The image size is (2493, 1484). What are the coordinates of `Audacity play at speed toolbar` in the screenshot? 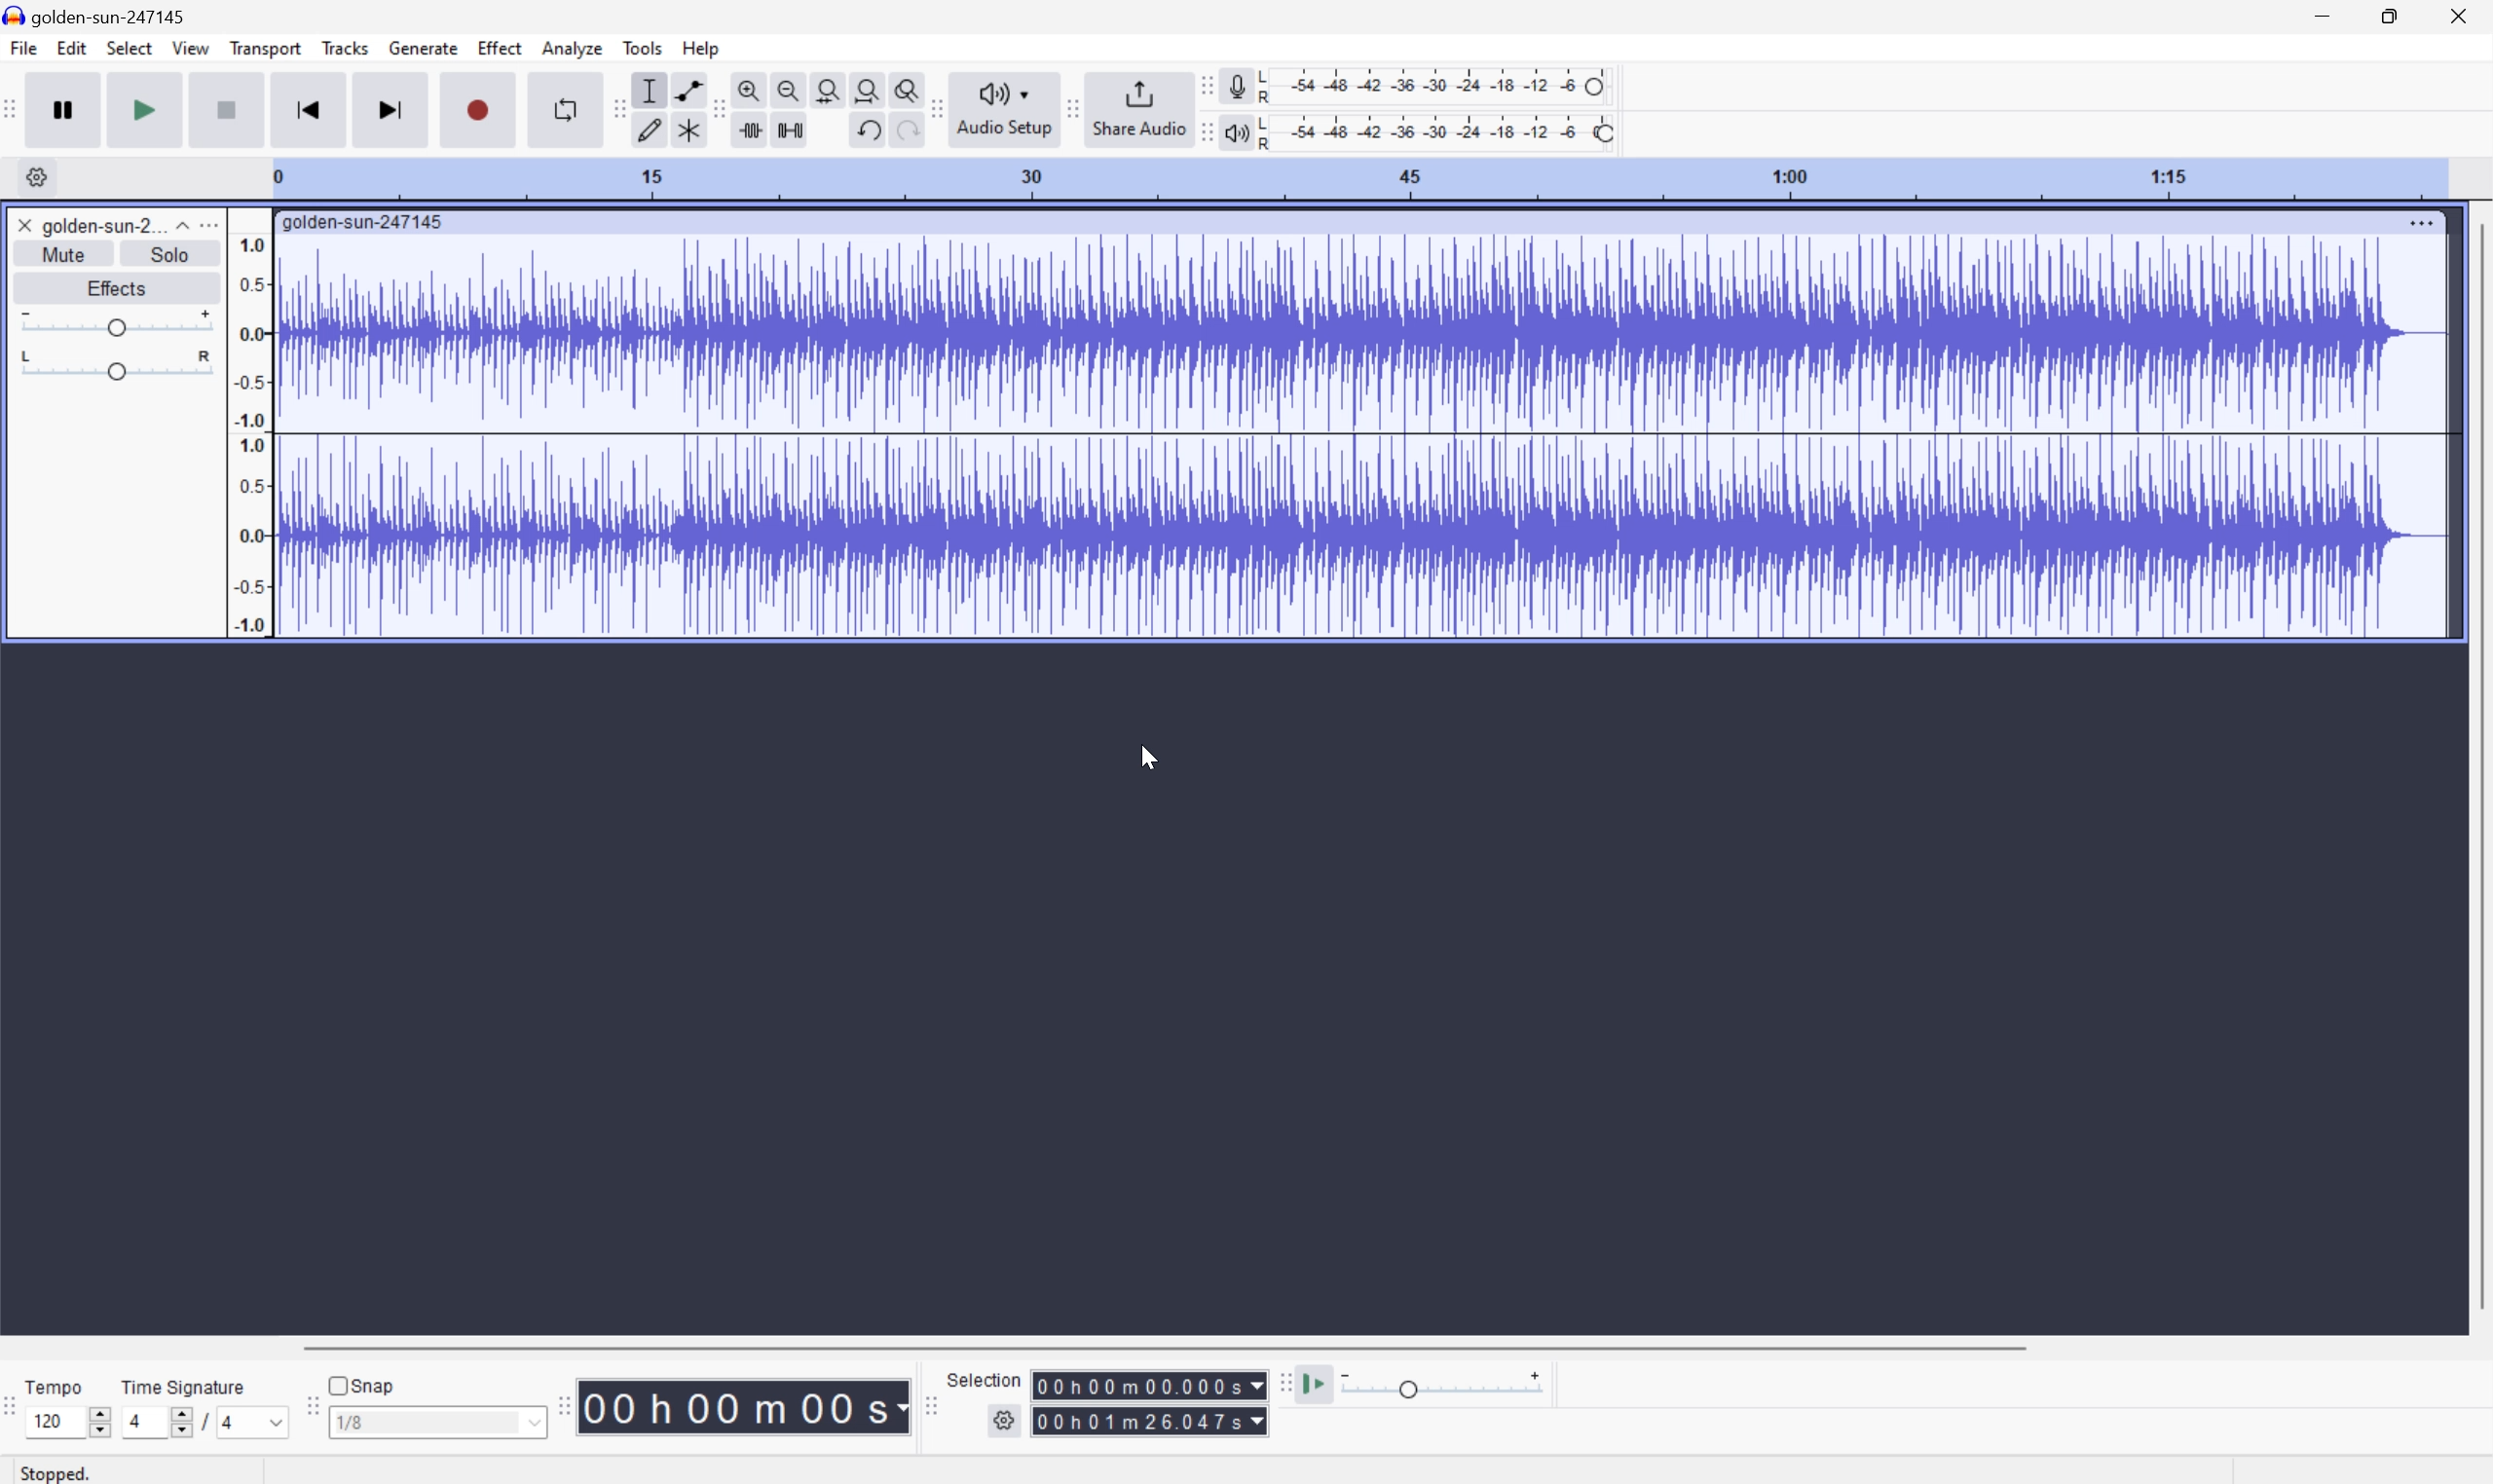 It's located at (1283, 1385).